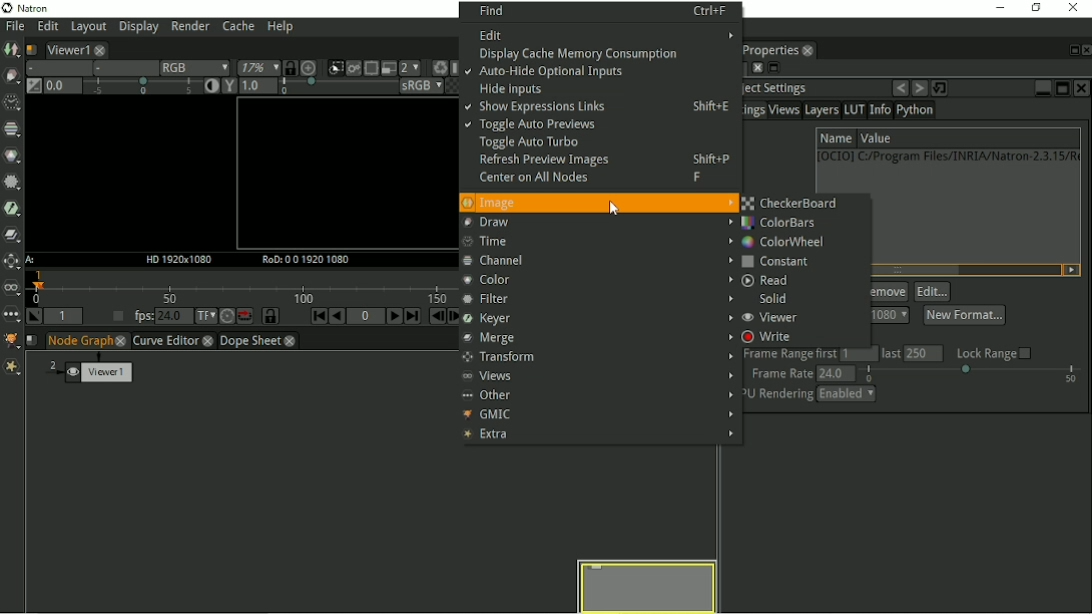  What do you see at coordinates (409, 67) in the screenshot?
I see `Scale down render` at bounding box center [409, 67].